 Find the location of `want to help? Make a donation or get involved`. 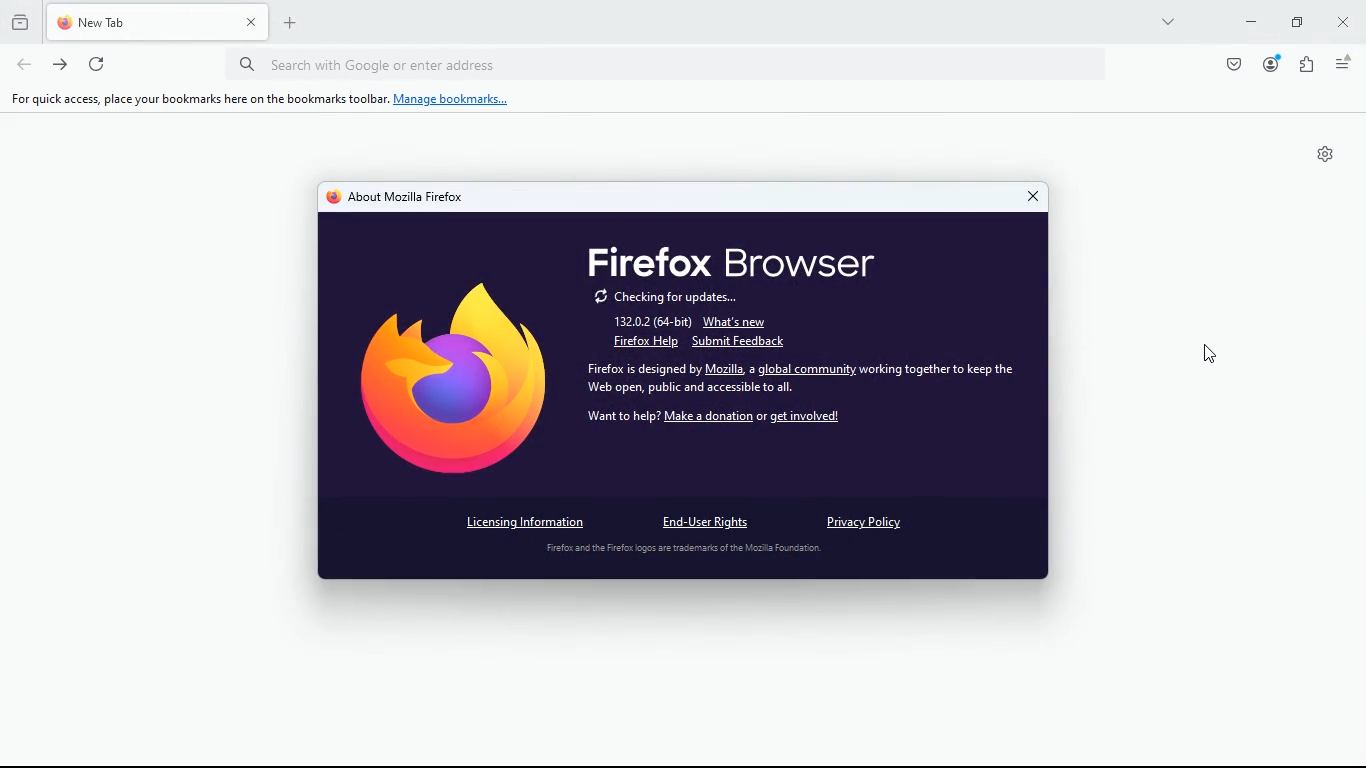

want to help? Make a donation or get involved is located at coordinates (716, 415).